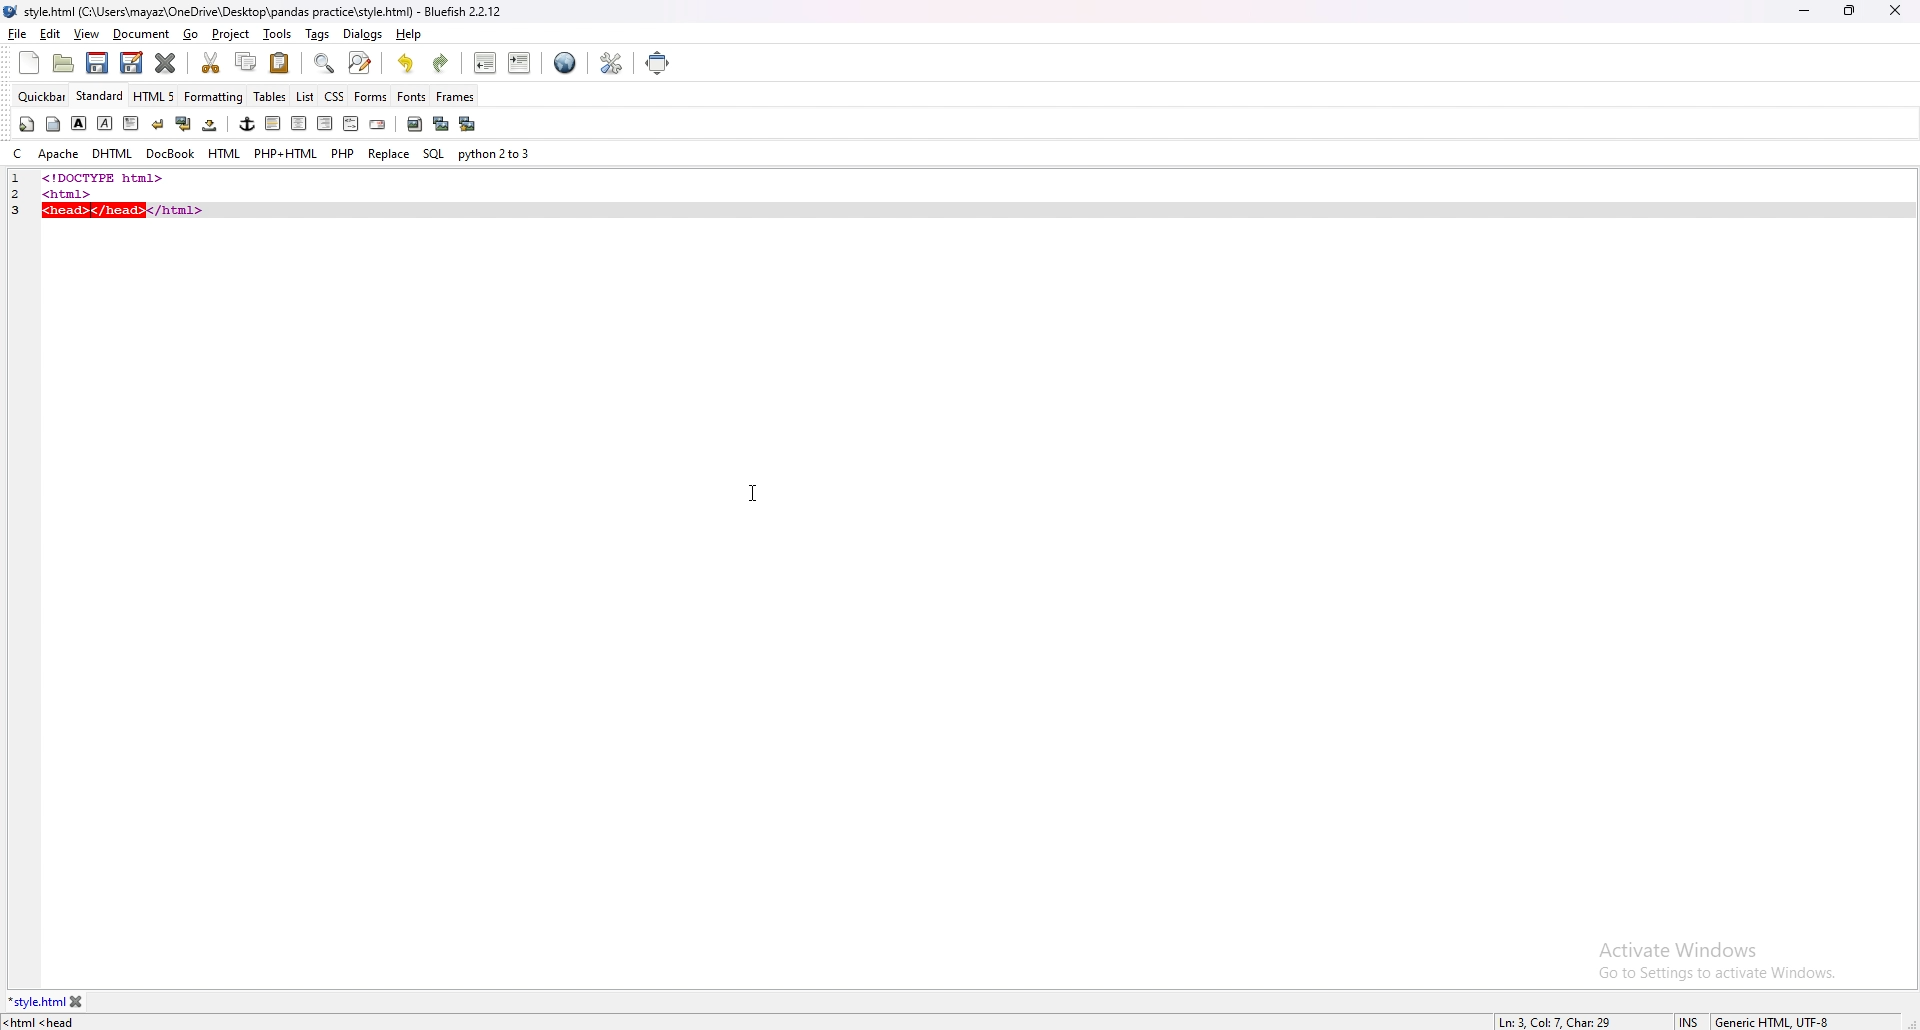 Image resolution: width=1920 pixels, height=1030 pixels. What do you see at coordinates (1689, 1021) in the screenshot?
I see `cursor mode` at bounding box center [1689, 1021].